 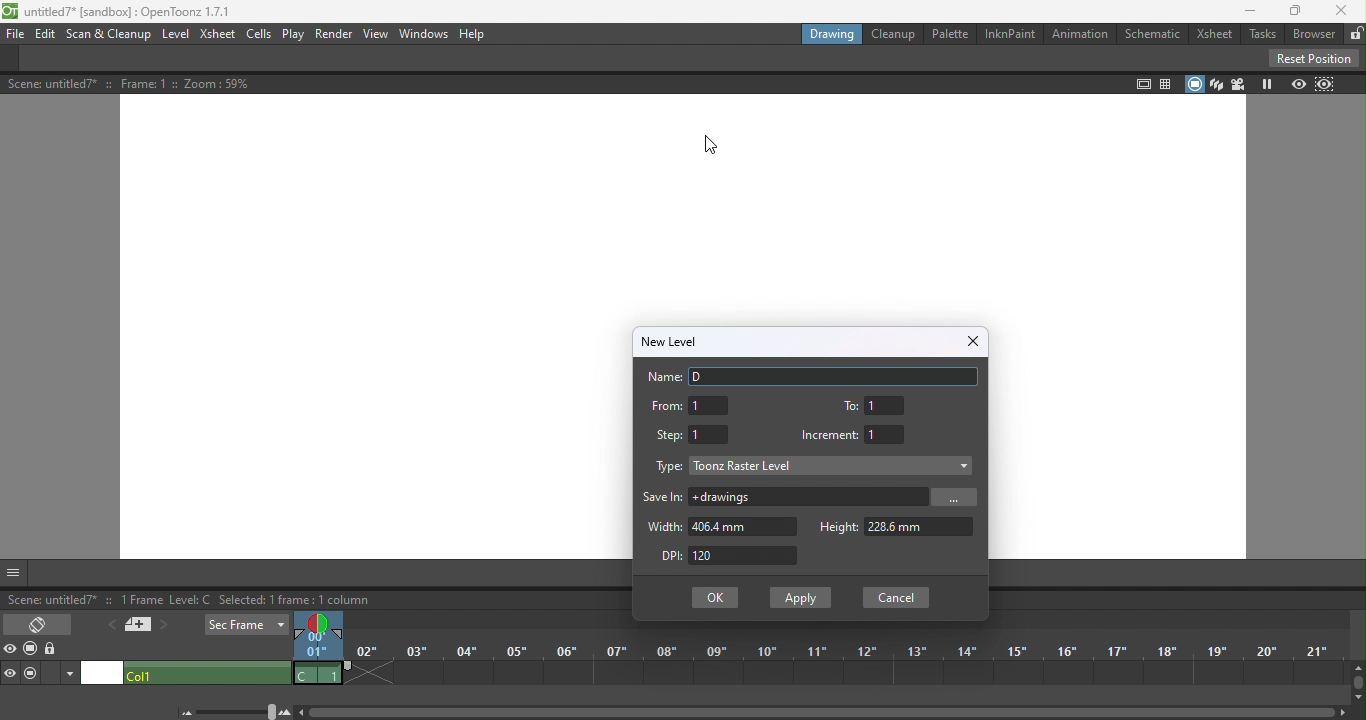 I want to click on Drawing, so click(x=835, y=34).